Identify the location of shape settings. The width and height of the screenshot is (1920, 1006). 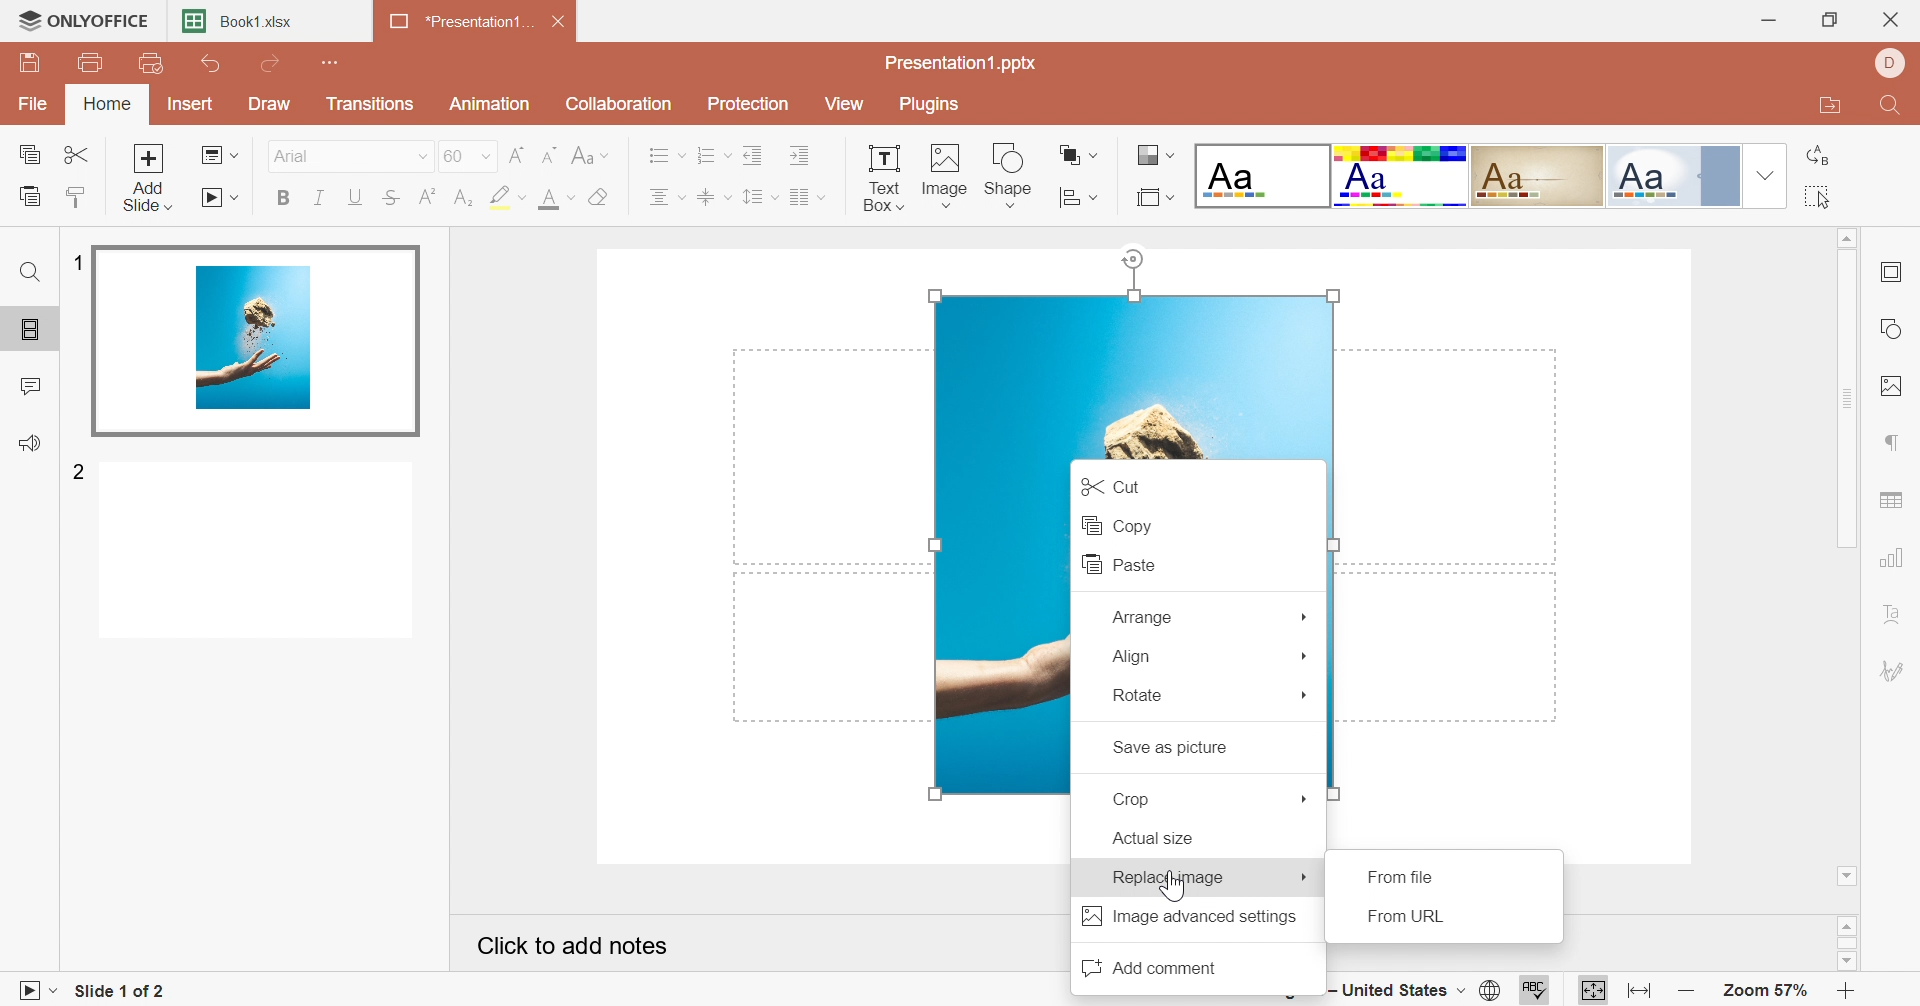
(1894, 324).